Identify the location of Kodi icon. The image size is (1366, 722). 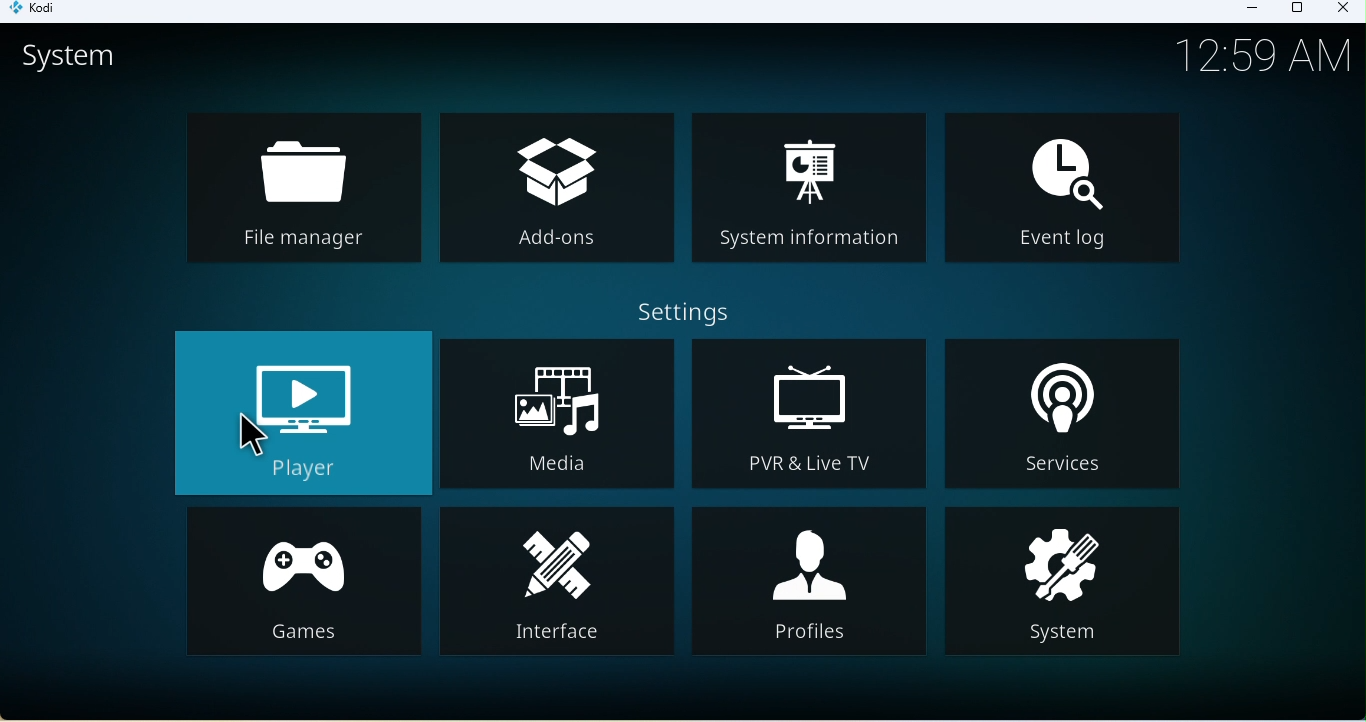
(41, 12).